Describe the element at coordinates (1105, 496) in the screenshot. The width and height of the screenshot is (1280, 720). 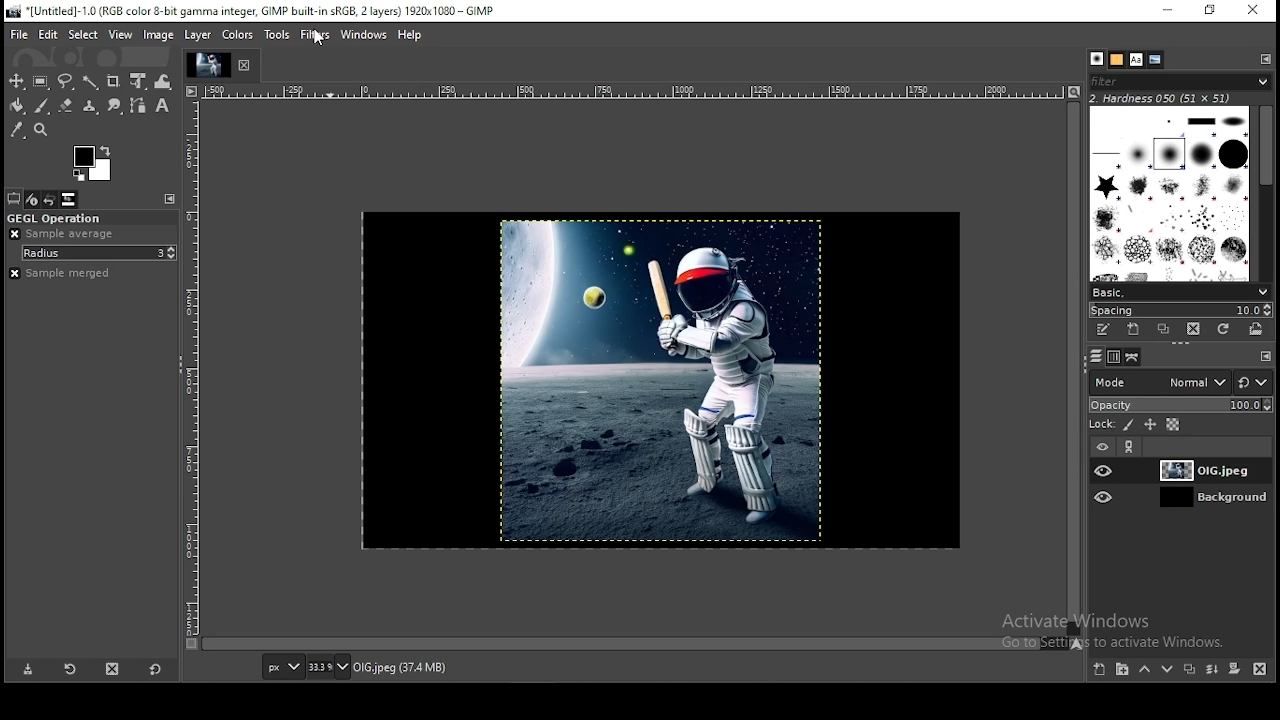
I see `layer visibility` at that location.